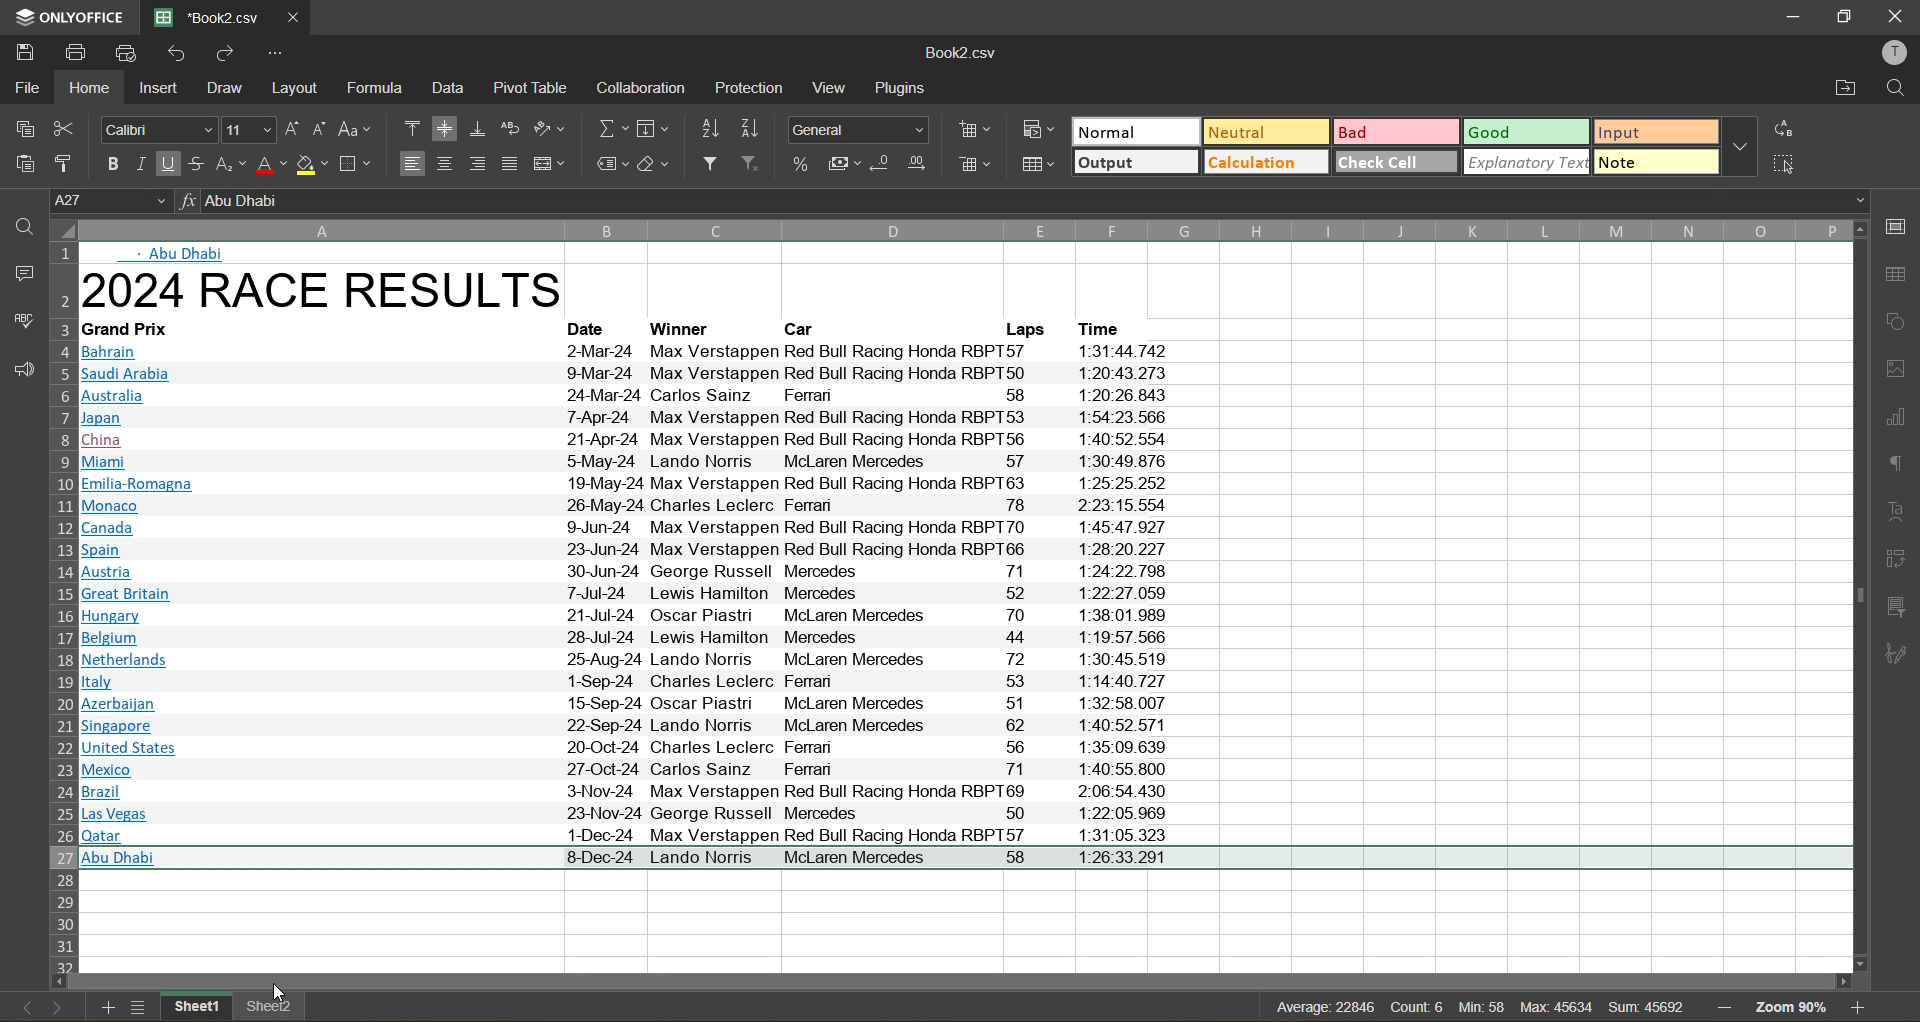  What do you see at coordinates (161, 91) in the screenshot?
I see `insert` at bounding box center [161, 91].